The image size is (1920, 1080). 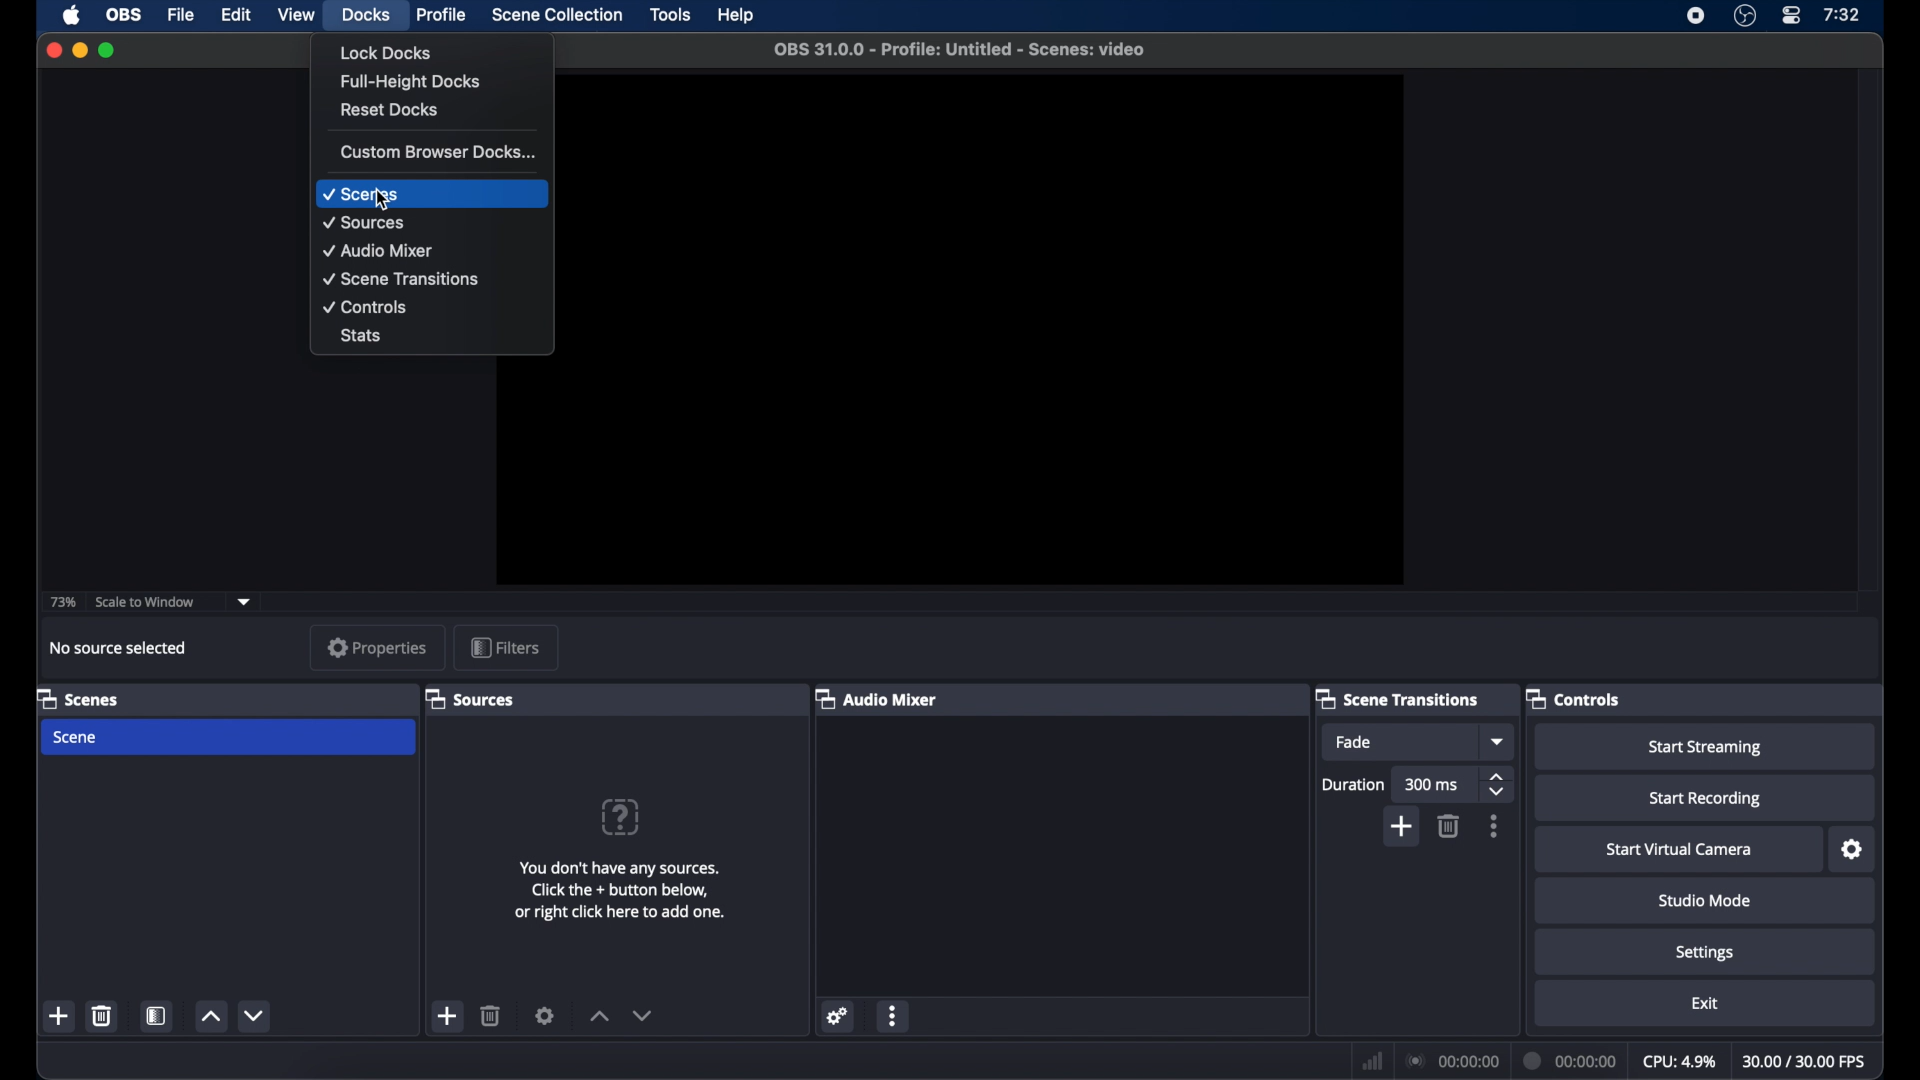 I want to click on increment, so click(x=210, y=1017).